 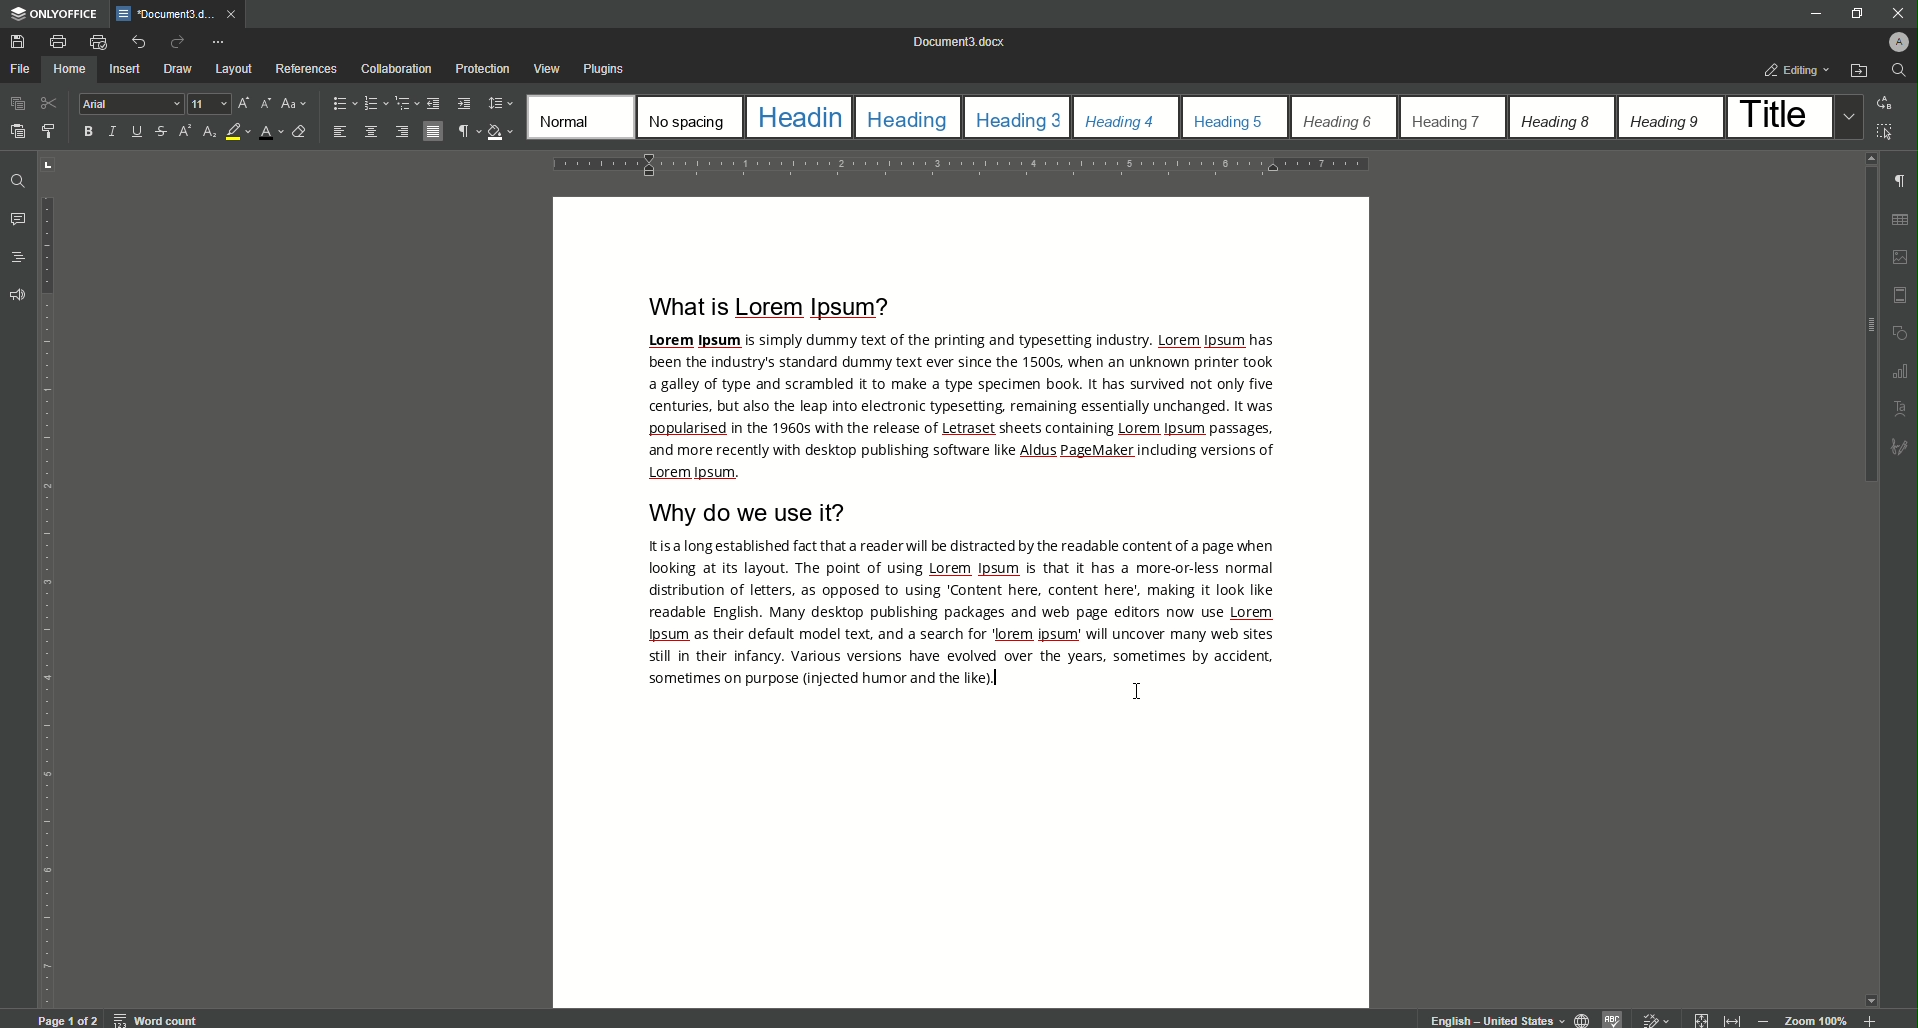 I want to click on Align Left, so click(x=340, y=133).